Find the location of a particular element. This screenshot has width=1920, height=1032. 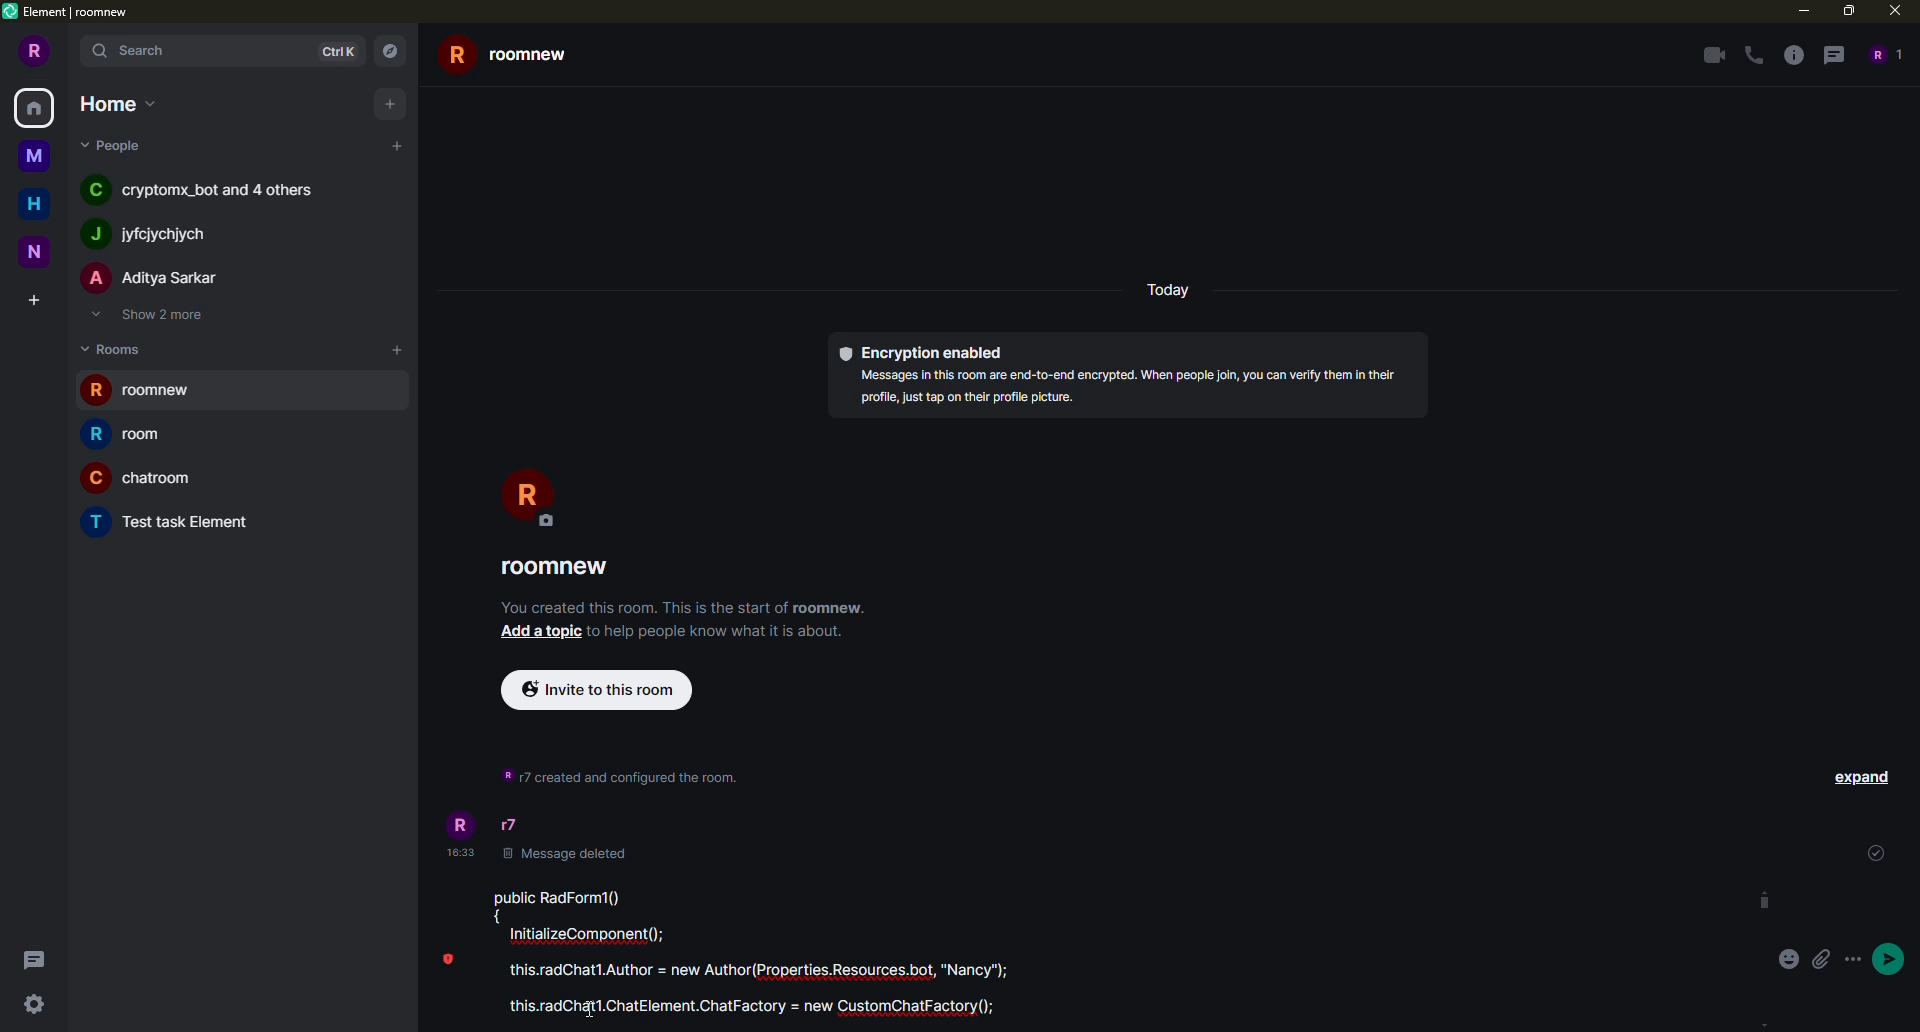

send is located at coordinates (1889, 958).